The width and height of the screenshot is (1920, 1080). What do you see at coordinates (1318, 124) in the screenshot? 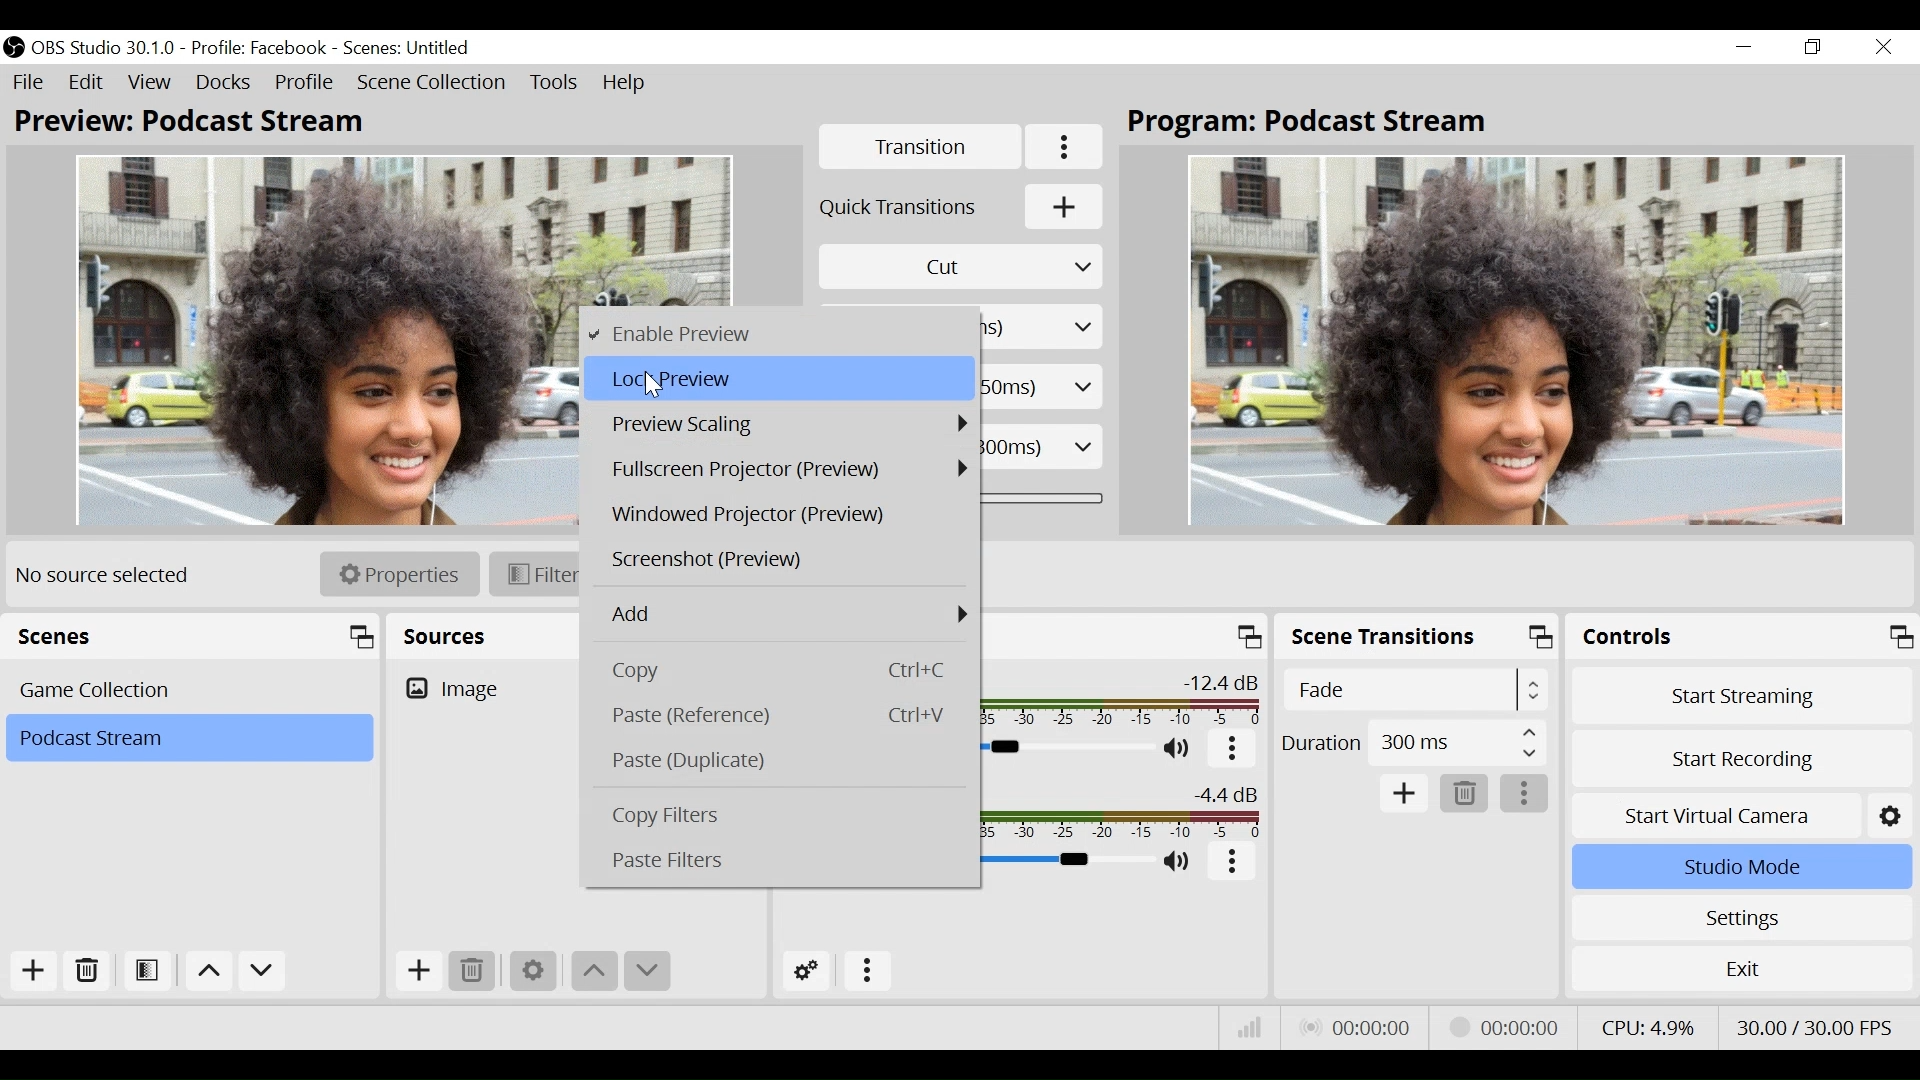
I see `Program: Scene` at bounding box center [1318, 124].